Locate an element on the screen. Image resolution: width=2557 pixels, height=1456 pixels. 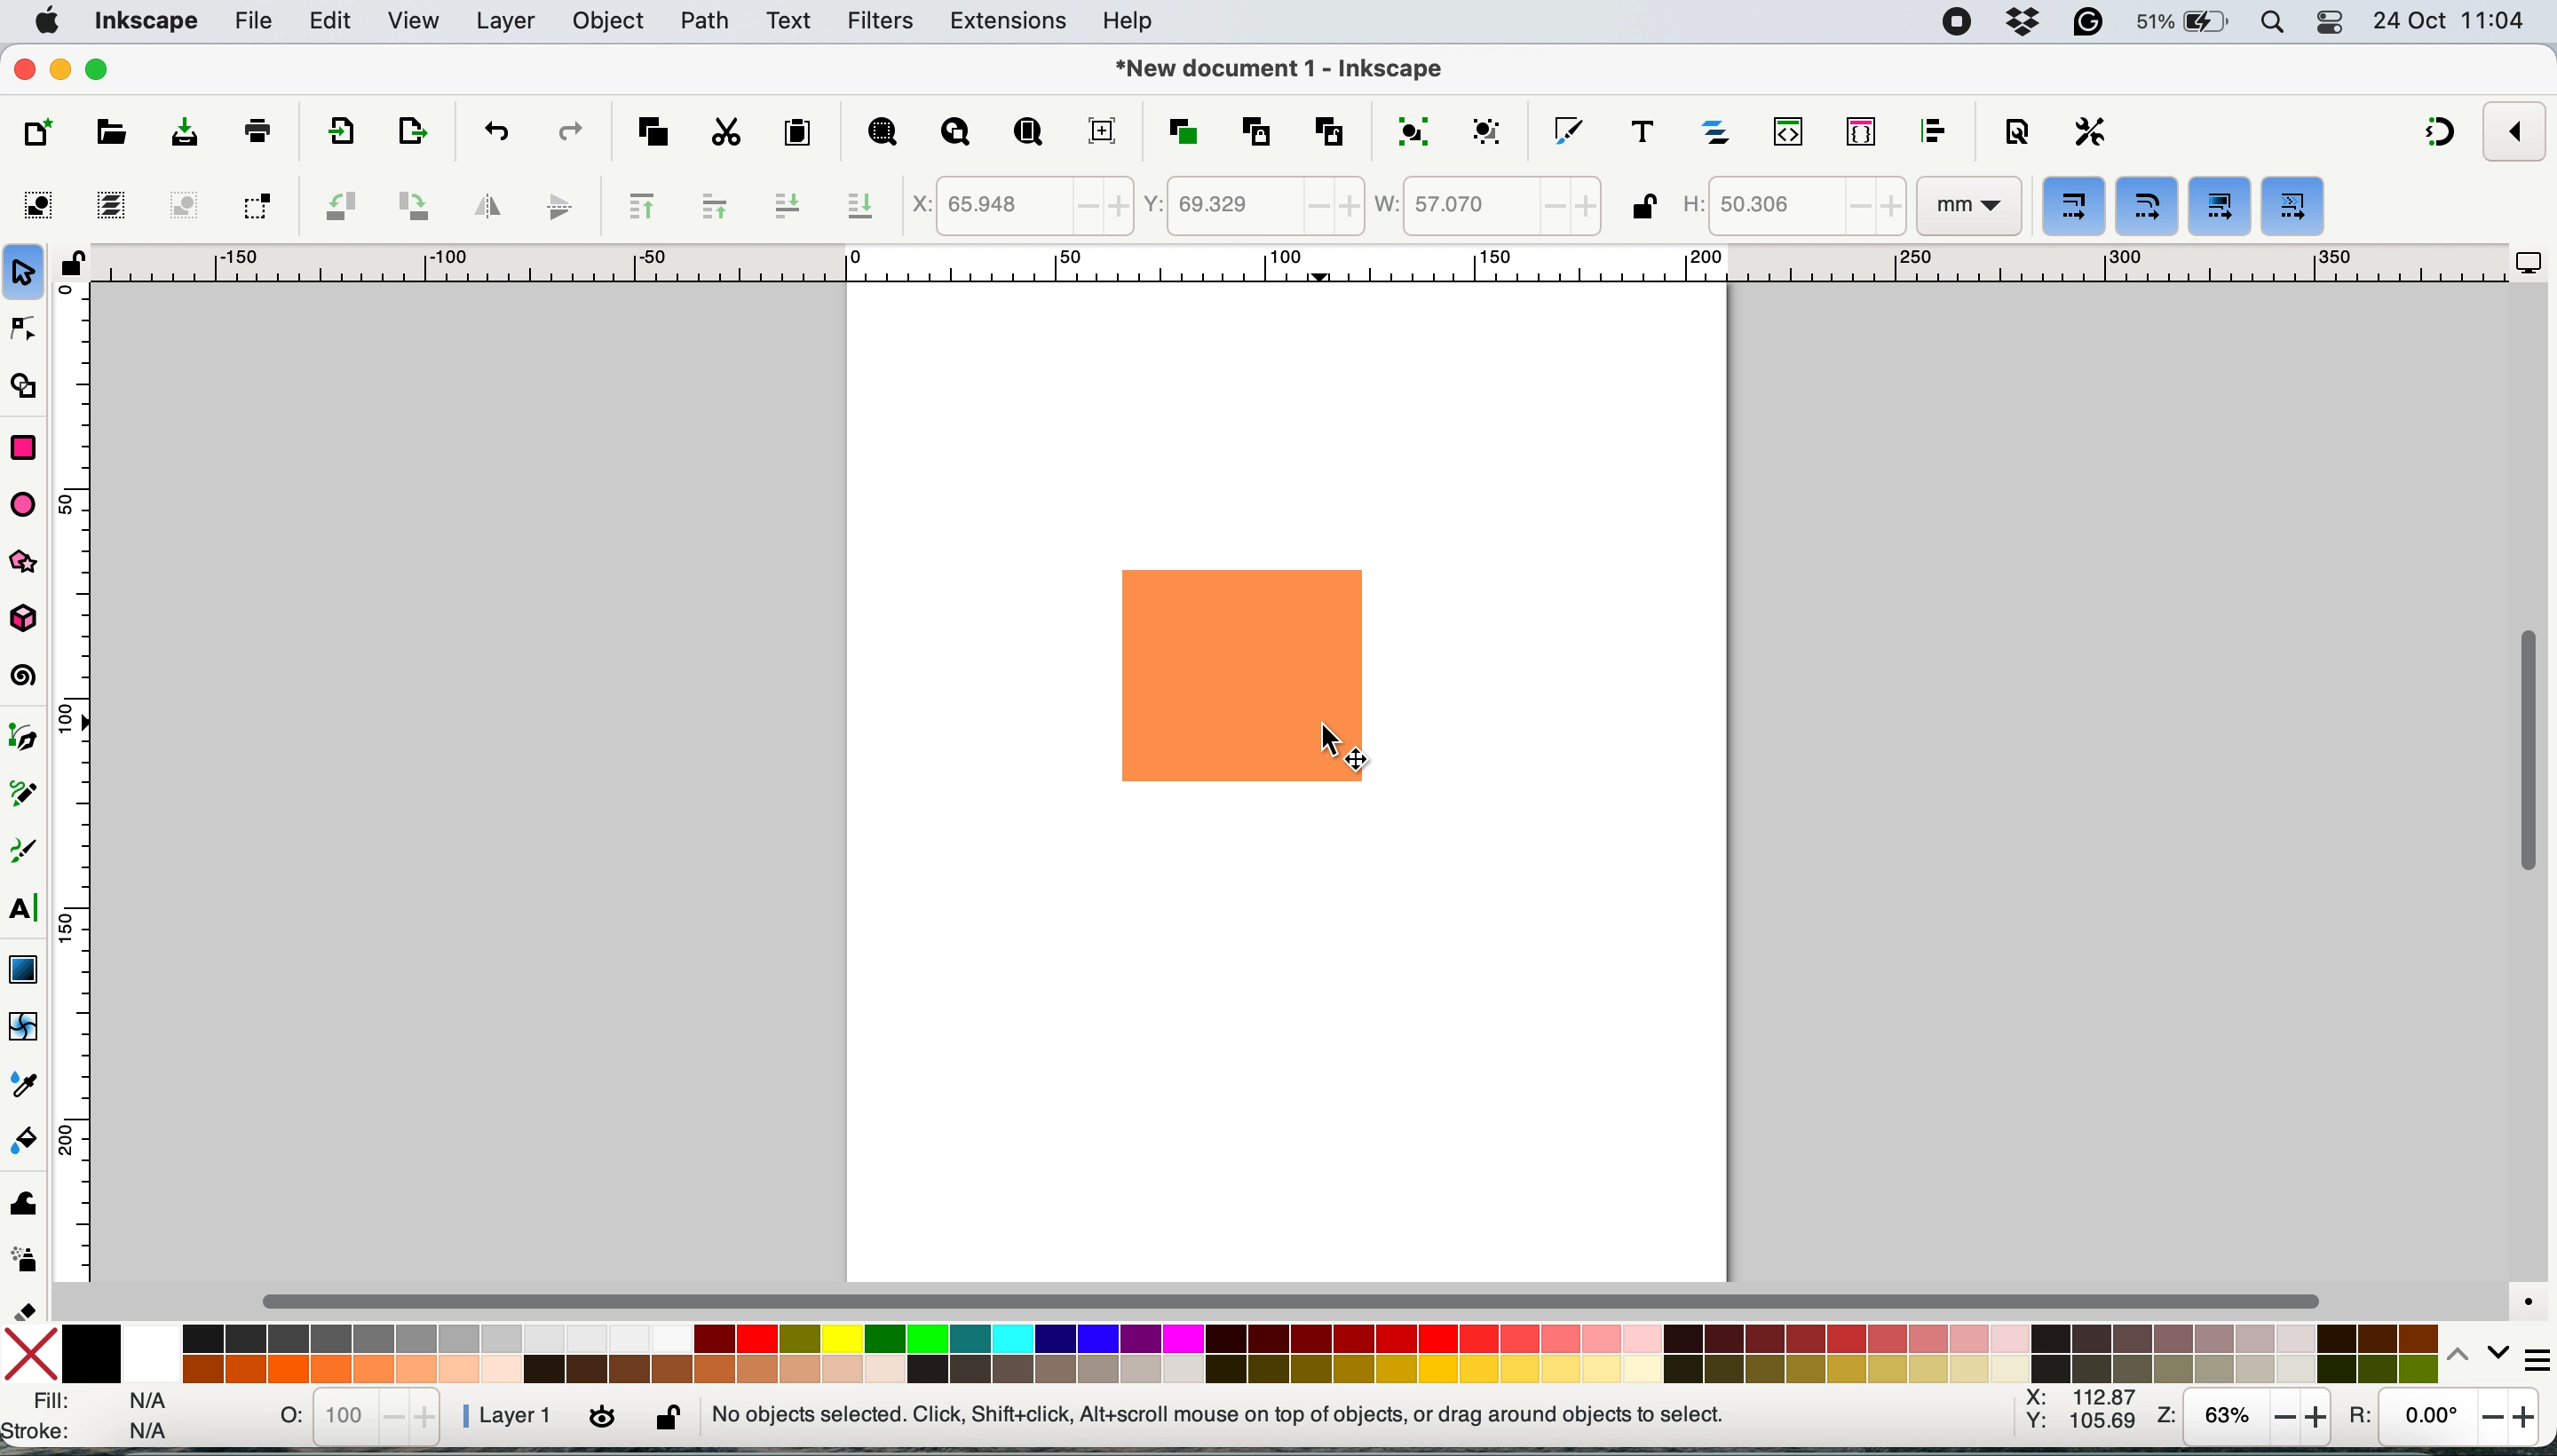
text tool is located at coordinates (25, 909).